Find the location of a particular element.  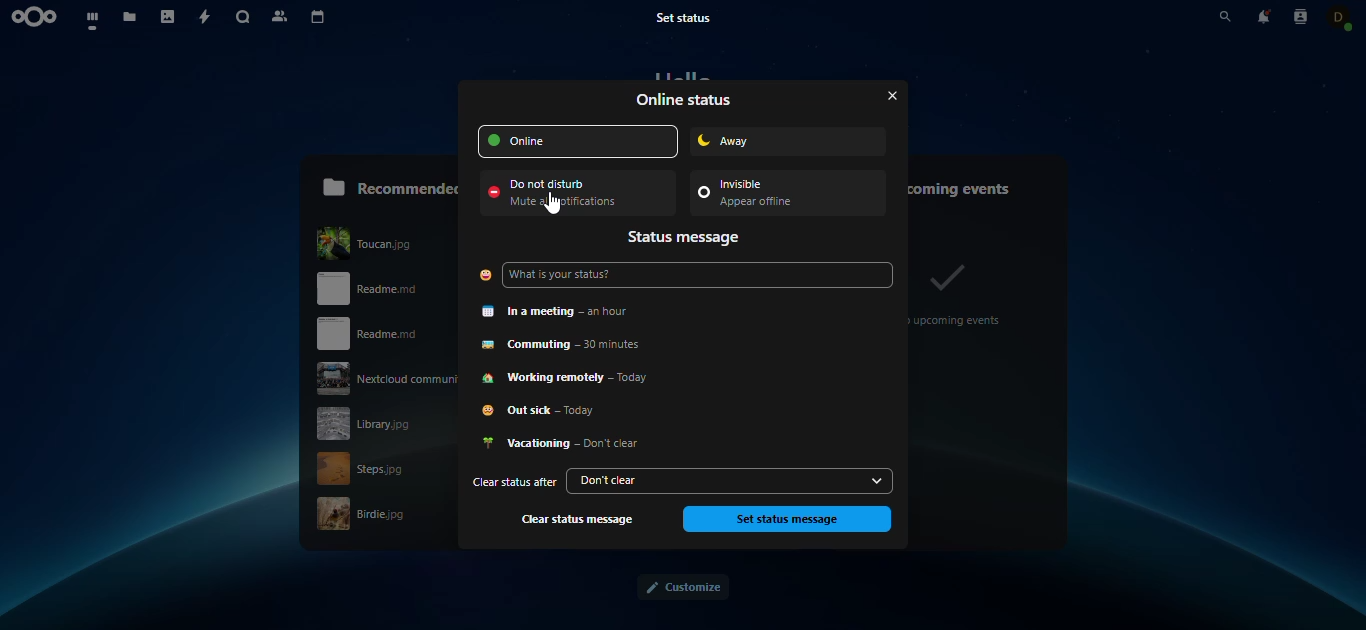

read me.rnd is located at coordinates (390, 290).